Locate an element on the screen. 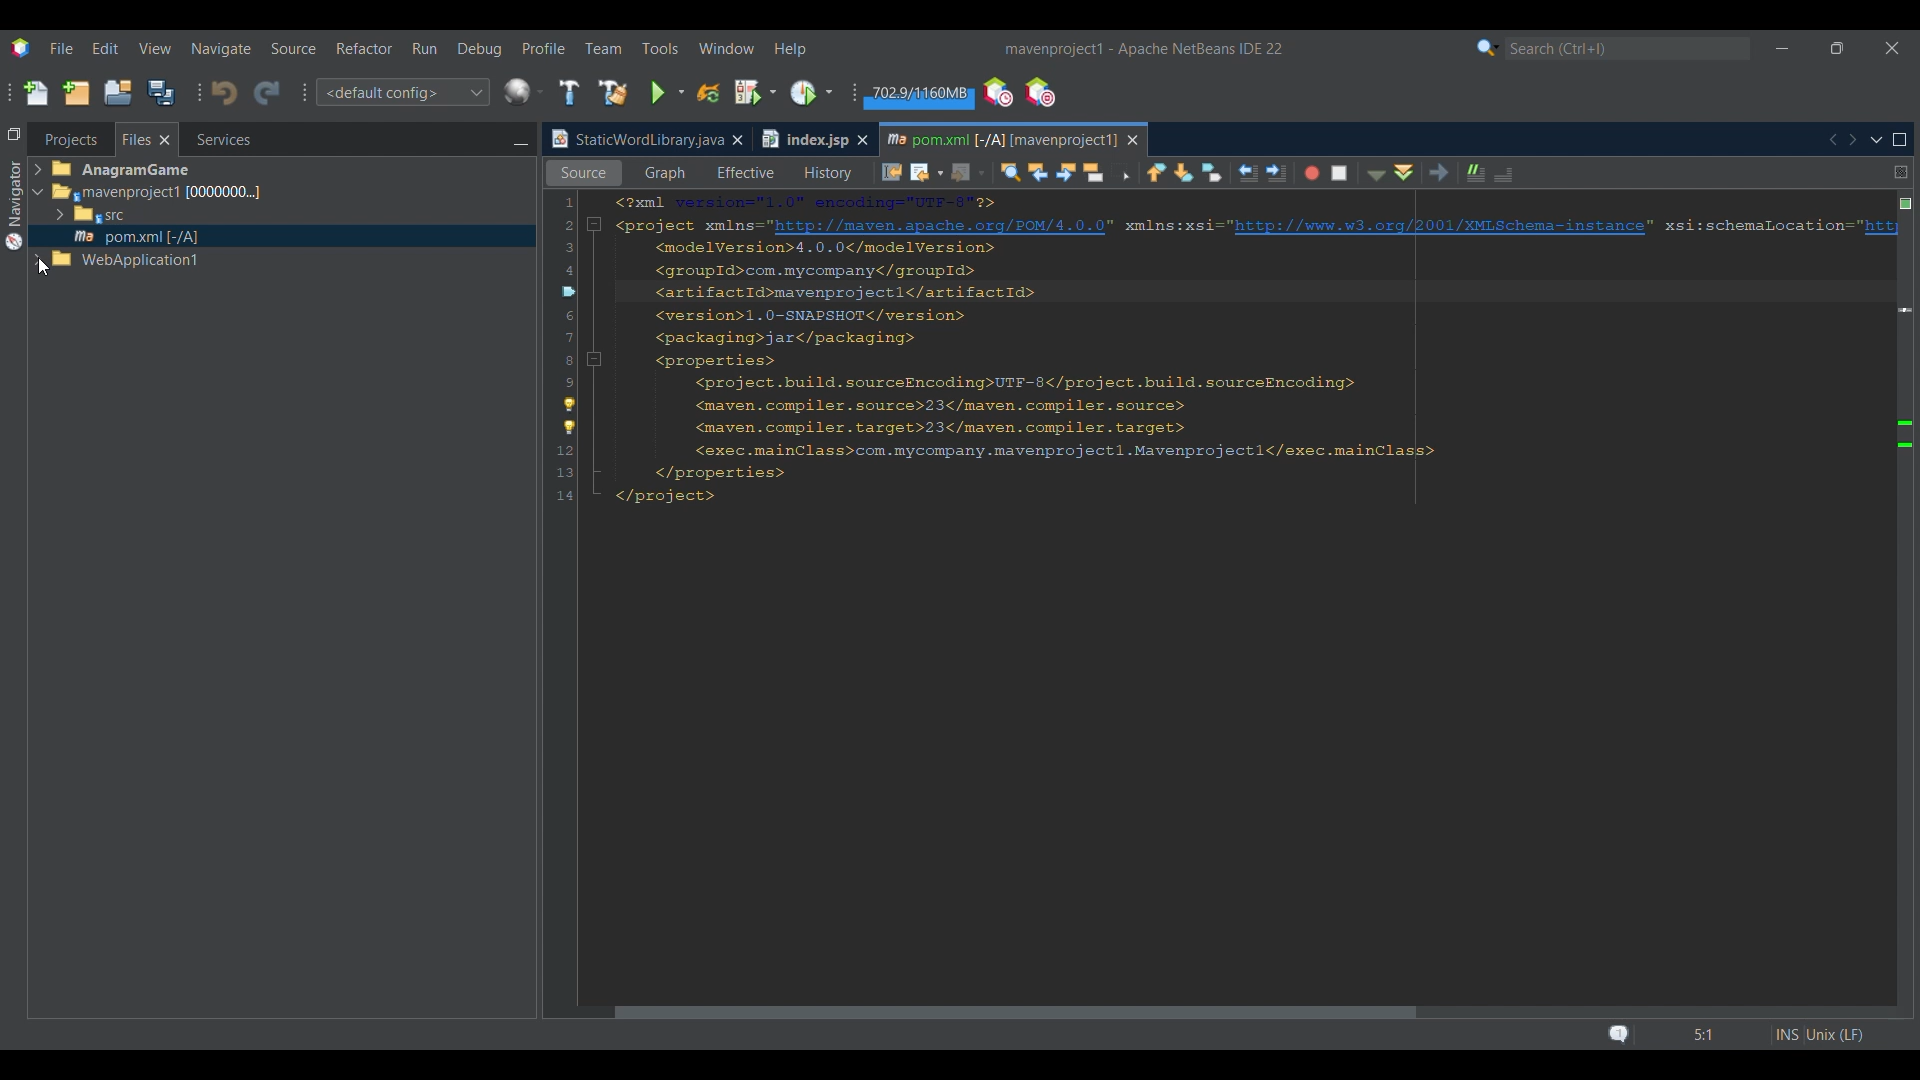 The image size is (1920, 1080). Team menu is located at coordinates (603, 48).